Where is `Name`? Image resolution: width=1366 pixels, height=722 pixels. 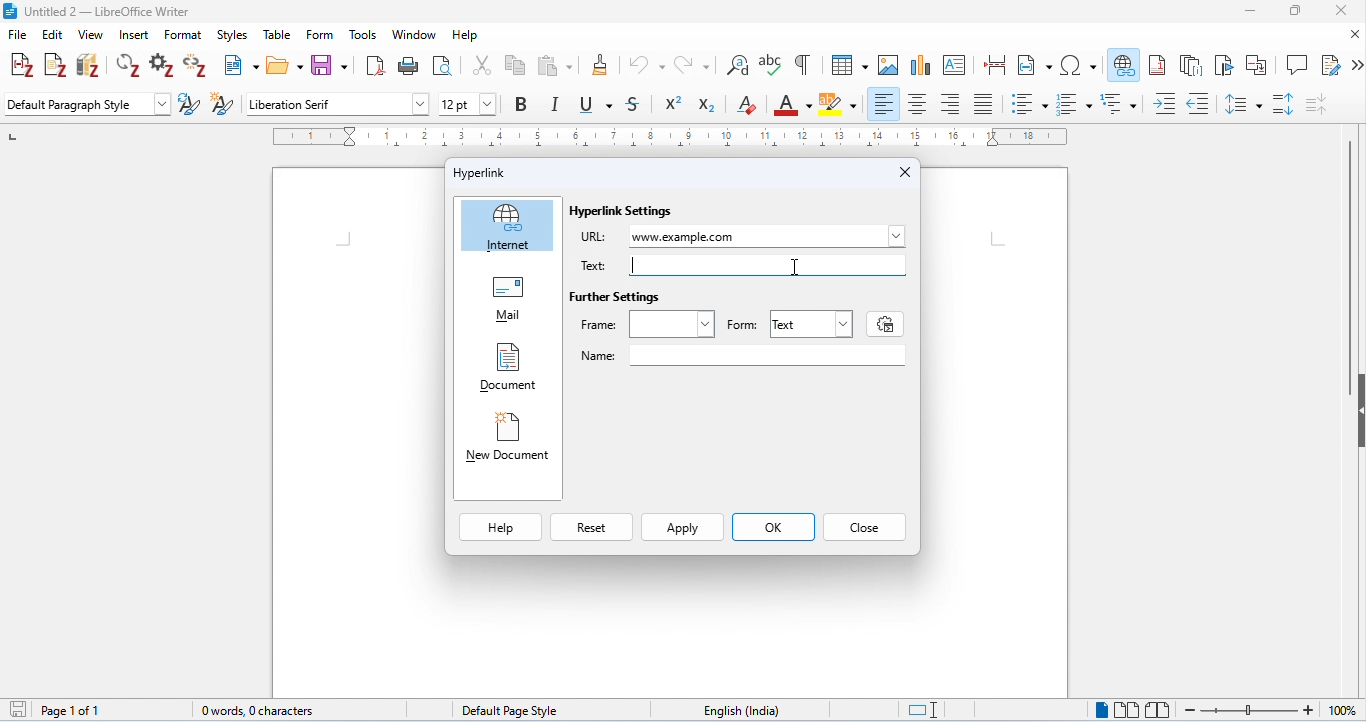 Name is located at coordinates (598, 355).